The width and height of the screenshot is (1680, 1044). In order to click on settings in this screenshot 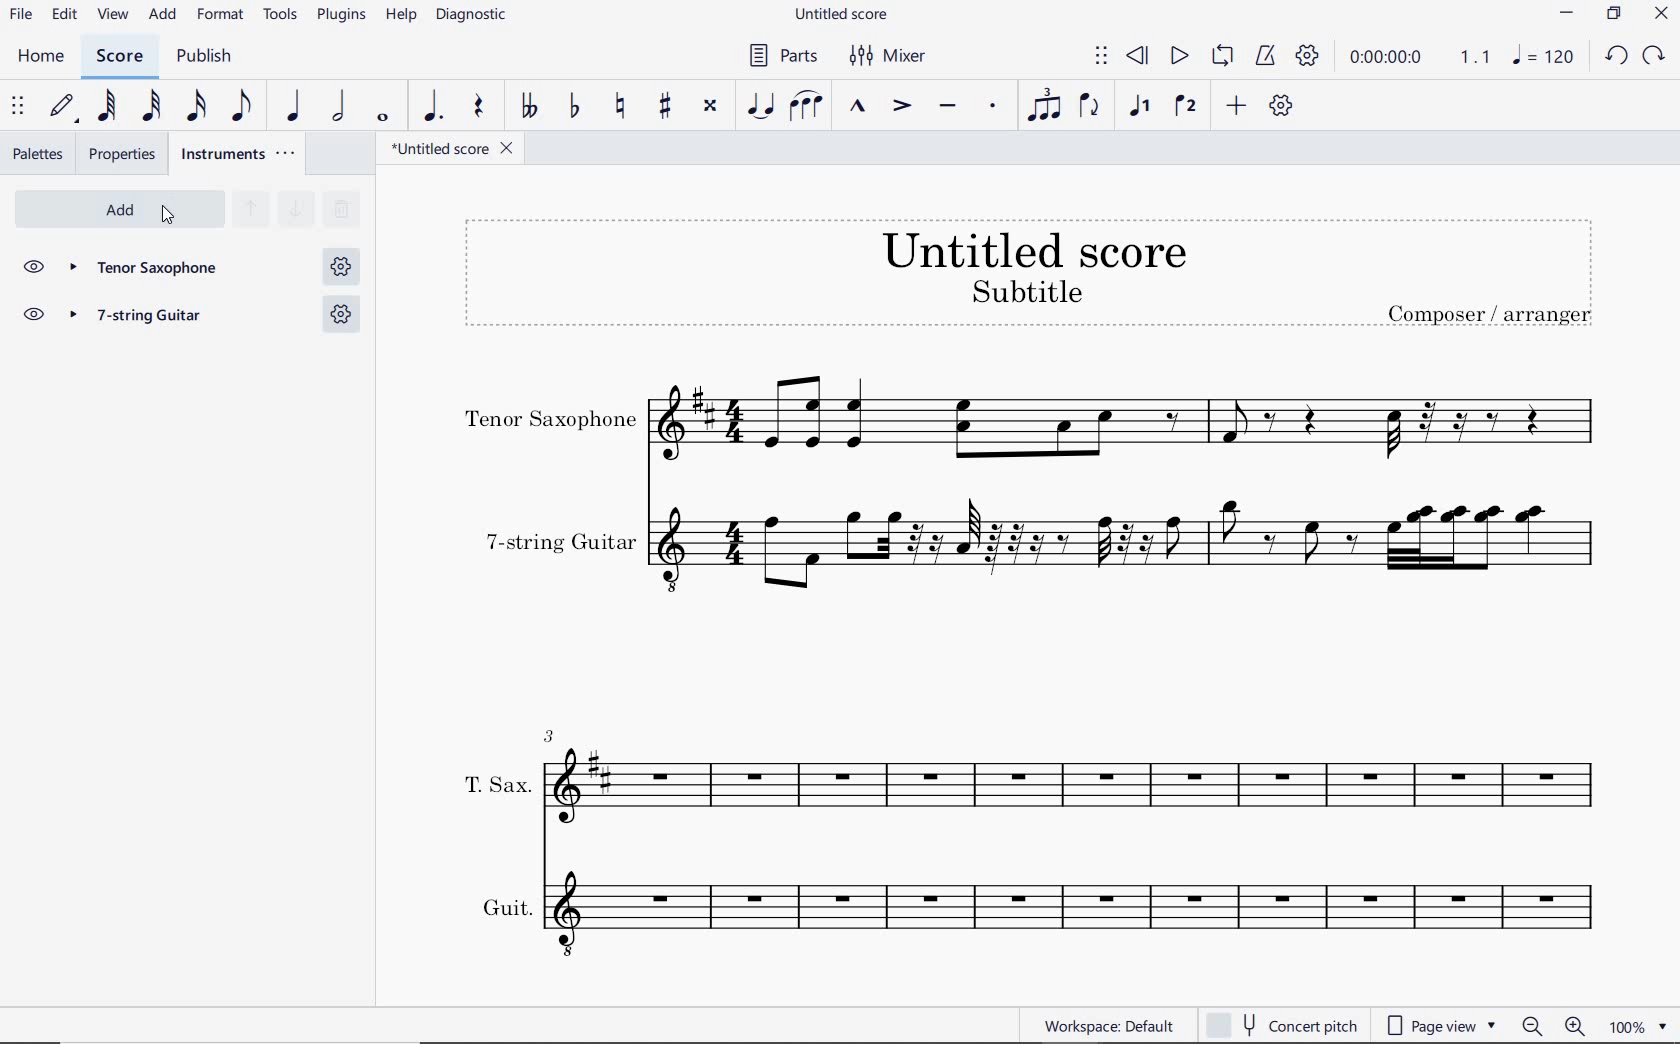, I will do `click(342, 265)`.